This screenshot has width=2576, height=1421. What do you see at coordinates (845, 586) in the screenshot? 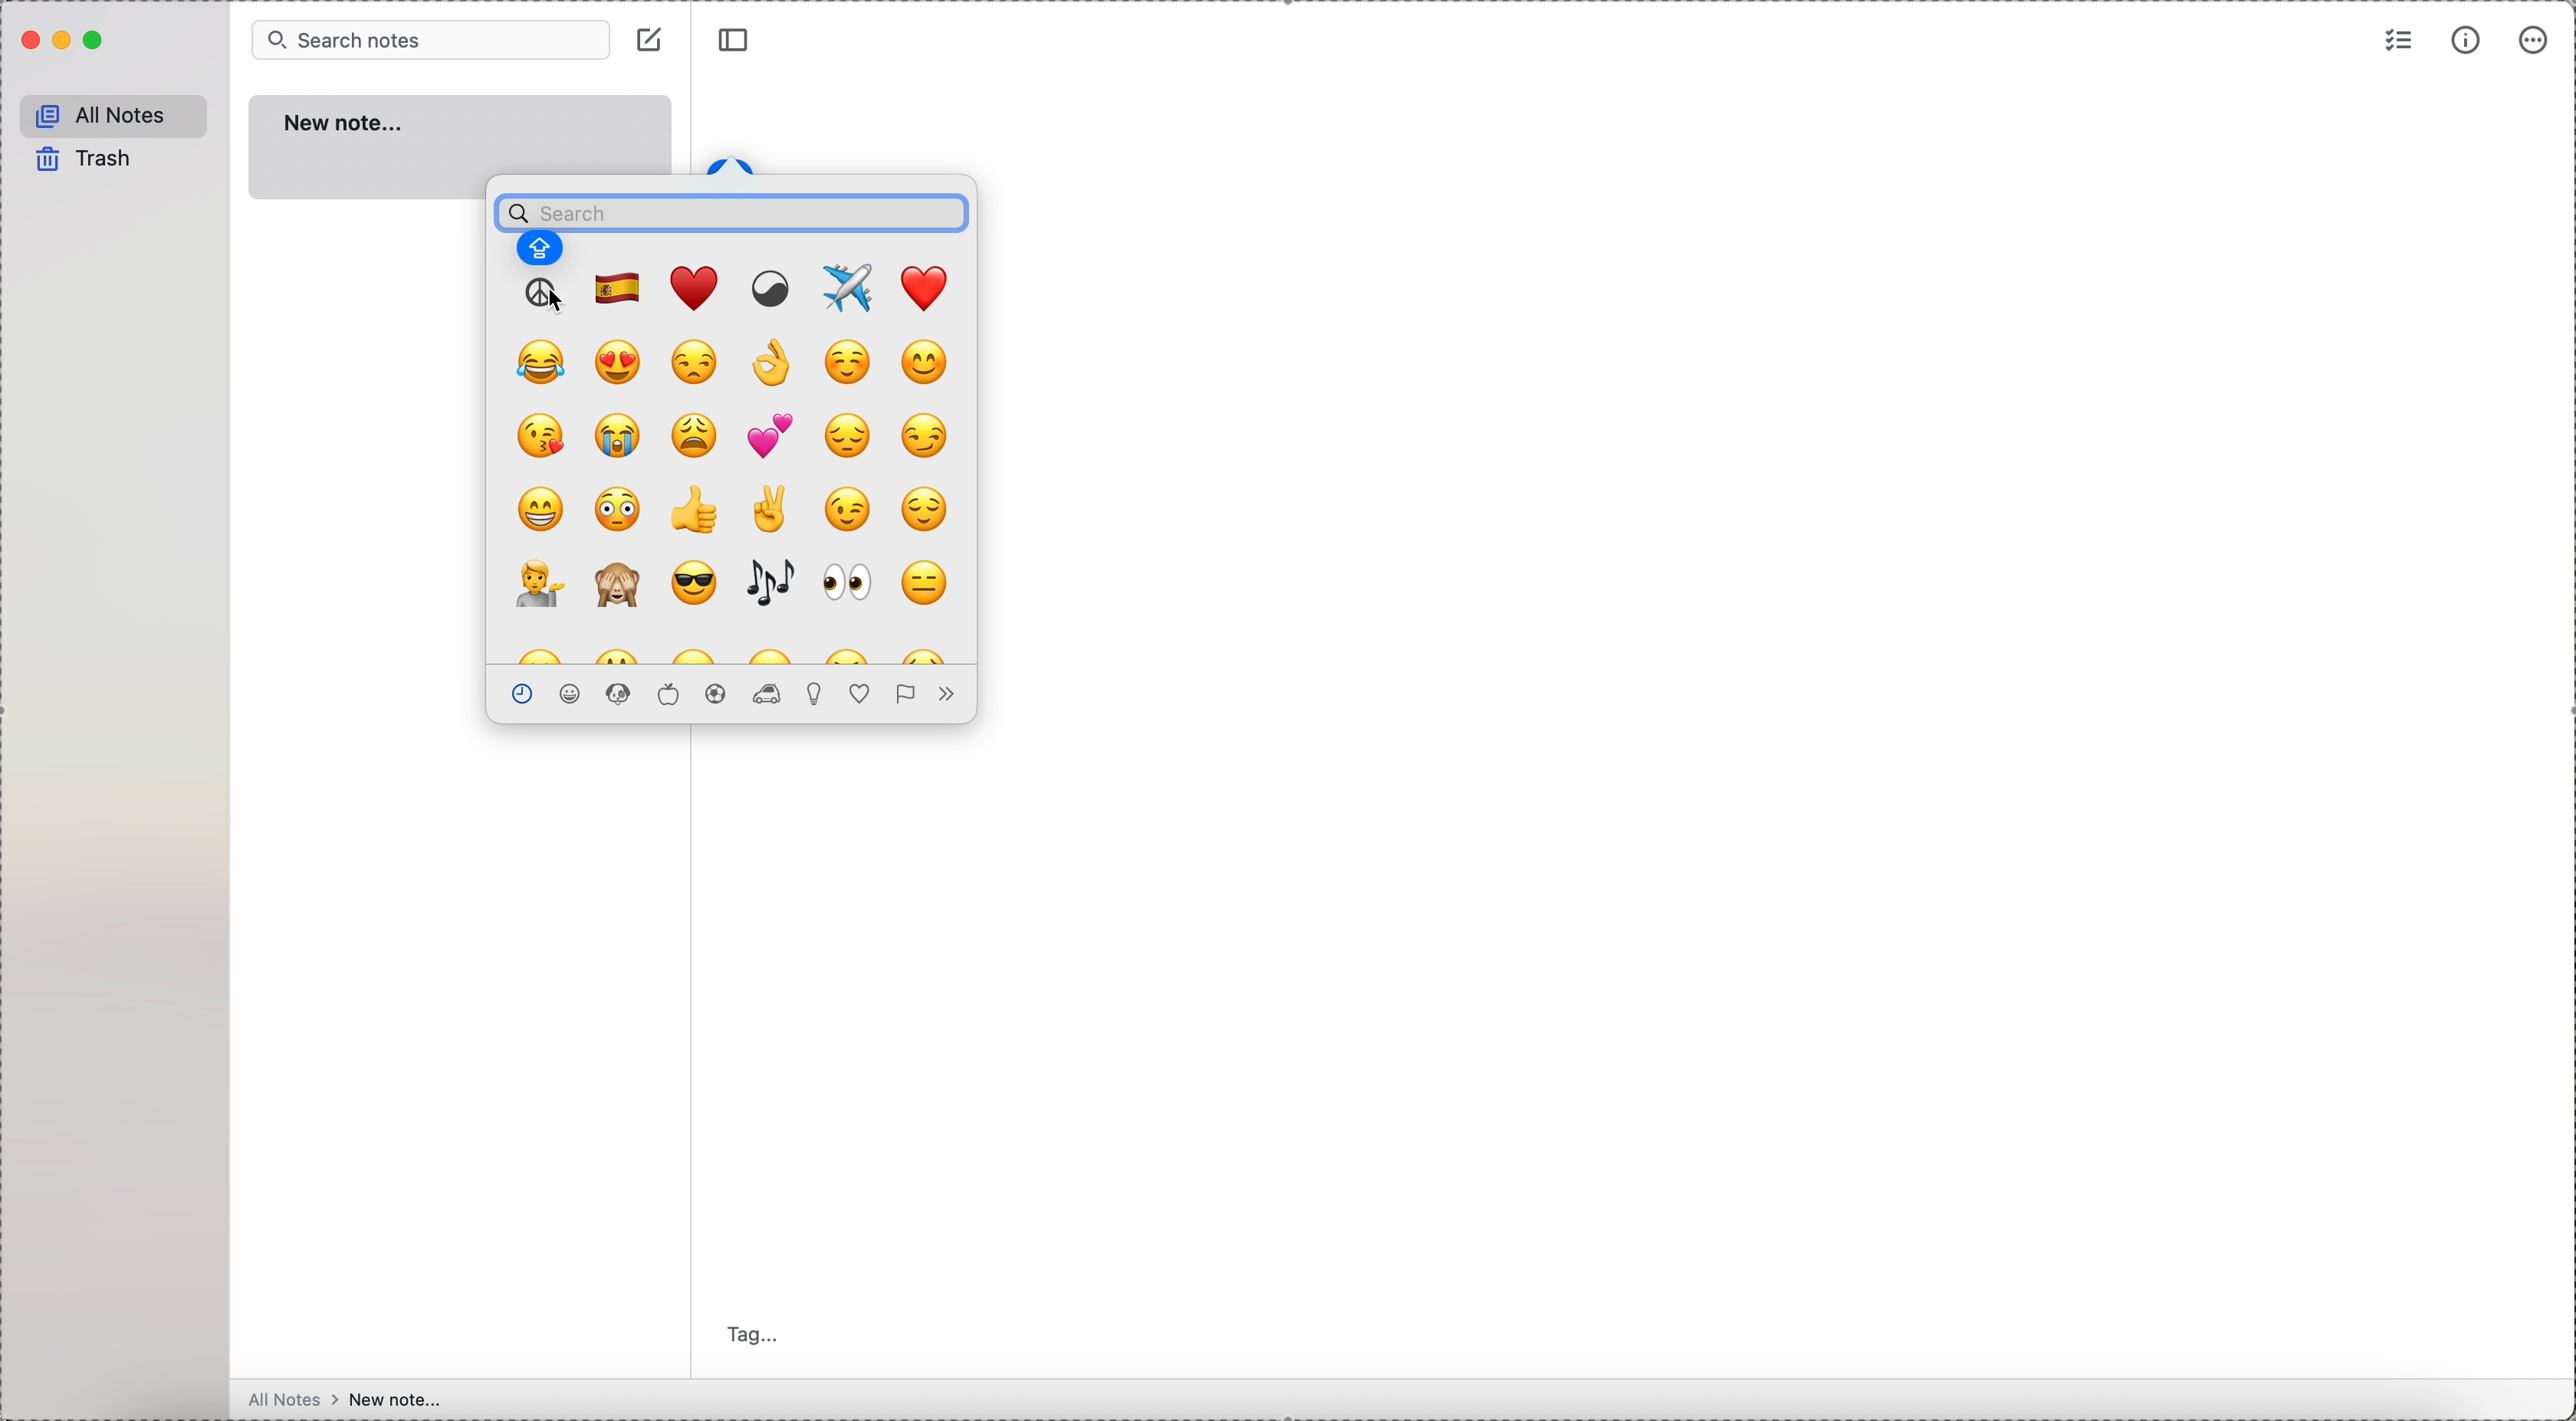
I see `emoji` at bounding box center [845, 586].